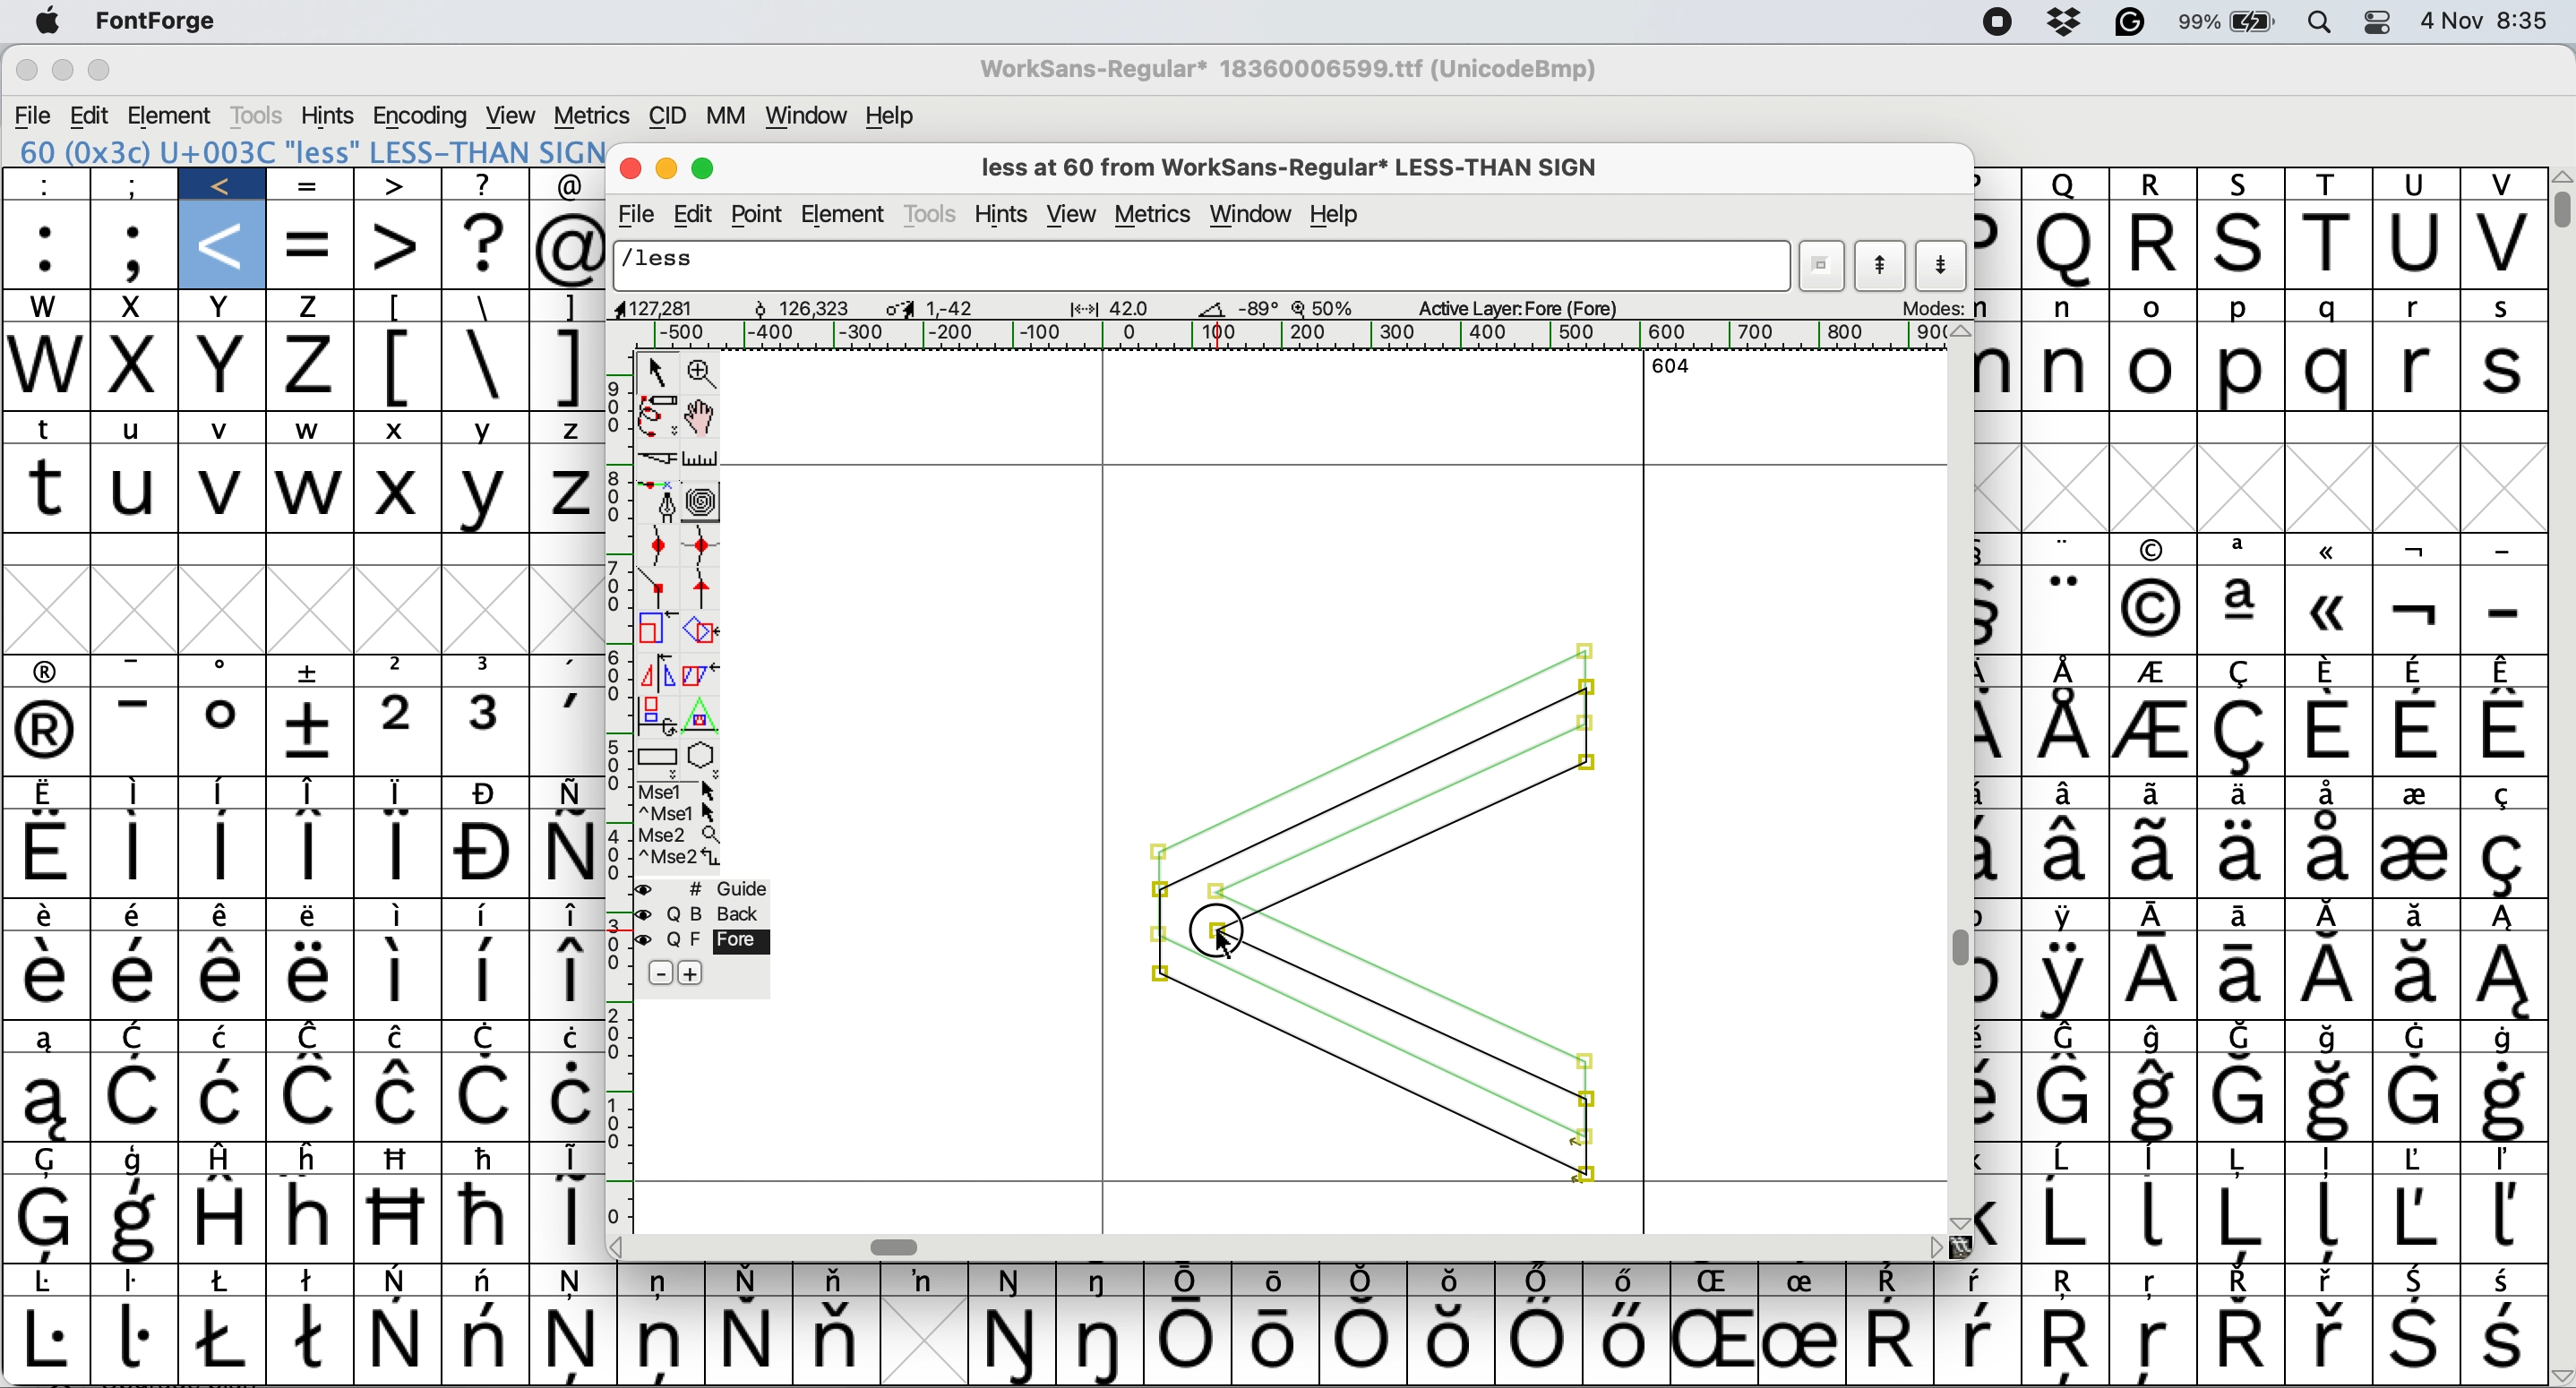  What do you see at coordinates (64, 72) in the screenshot?
I see `minimise` at bounding box center [64, 72].